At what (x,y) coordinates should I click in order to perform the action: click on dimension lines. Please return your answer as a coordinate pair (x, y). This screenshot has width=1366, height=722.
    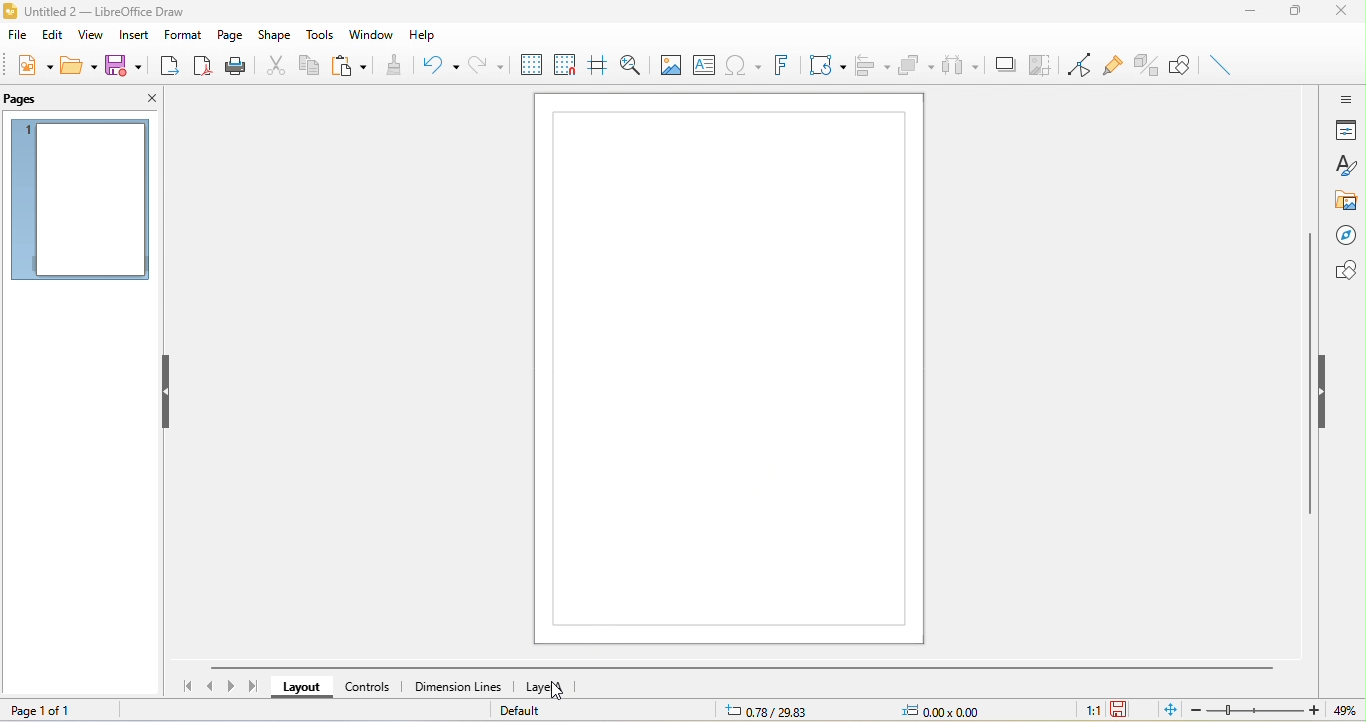
    Looking at the image, I should click on (462, 687).